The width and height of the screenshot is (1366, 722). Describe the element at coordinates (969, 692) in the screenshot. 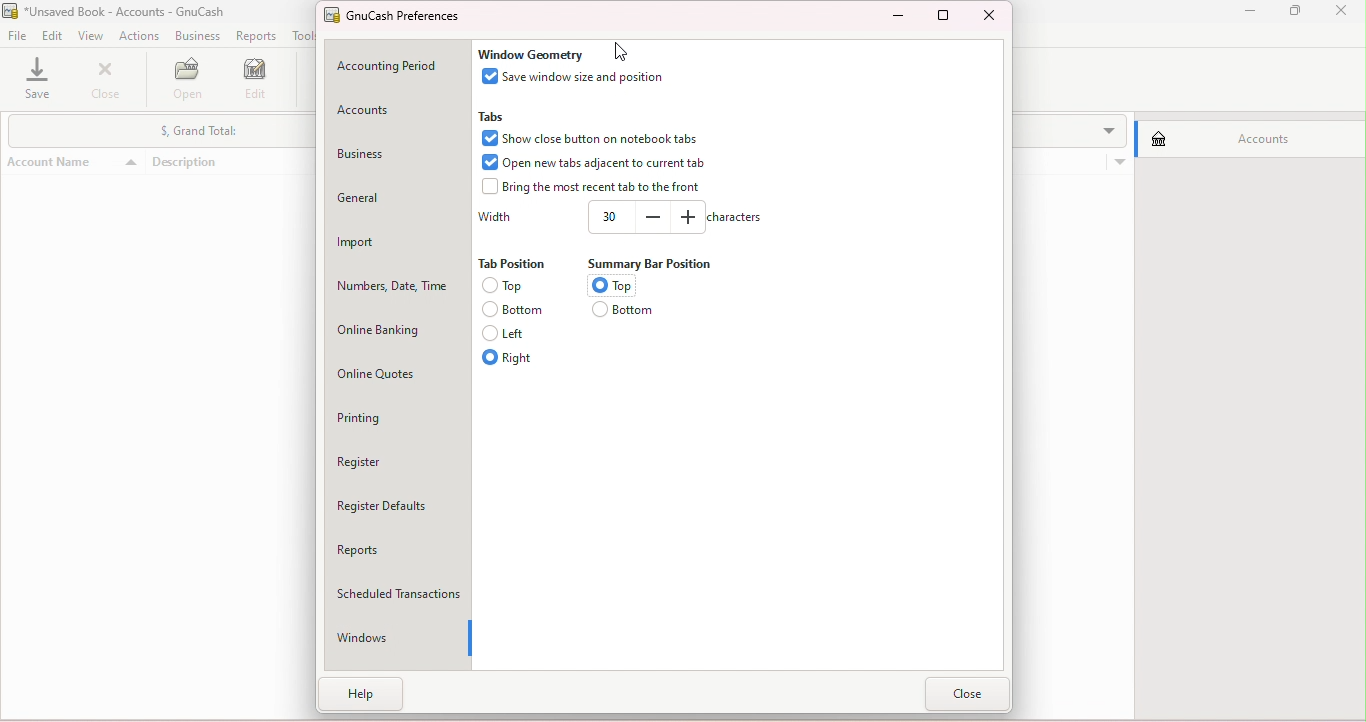

I see `Close` at that location.